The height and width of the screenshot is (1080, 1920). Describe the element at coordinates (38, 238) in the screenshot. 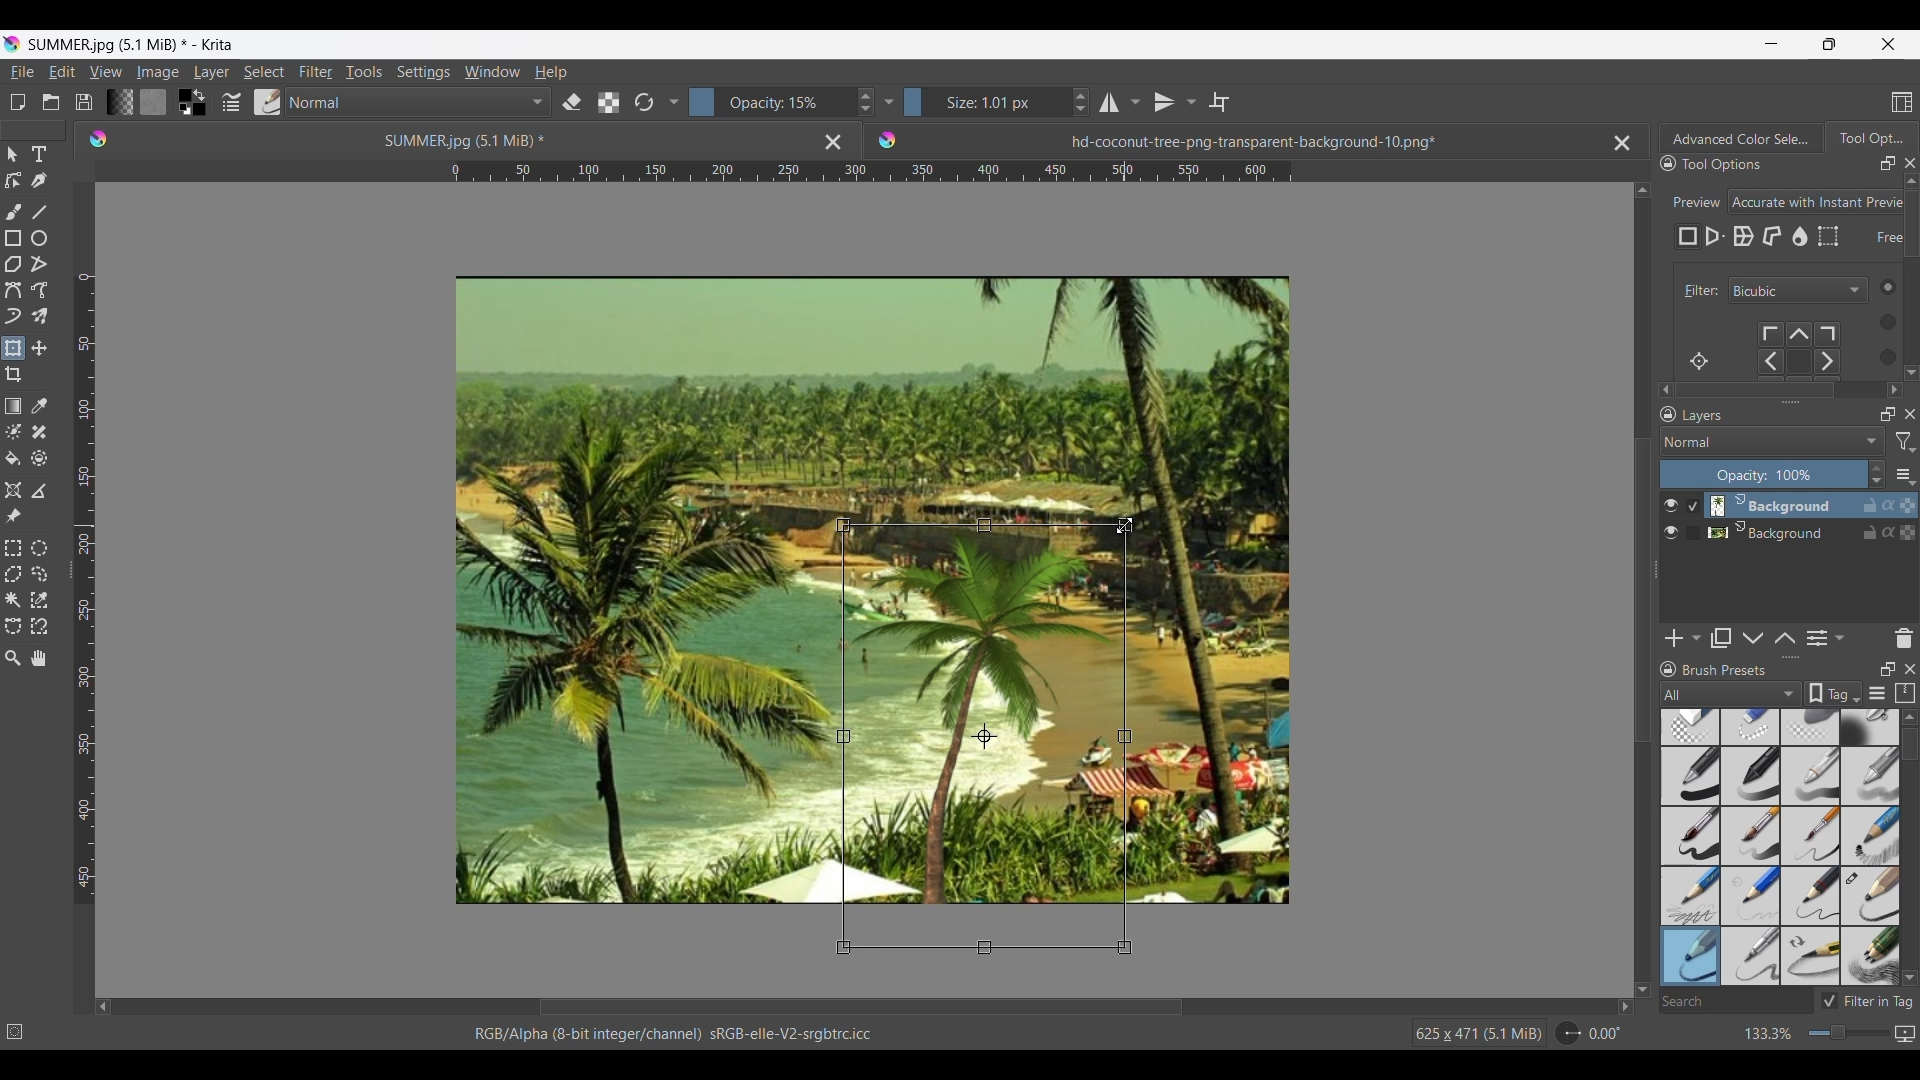

I see `Ellipse tool` at that location.